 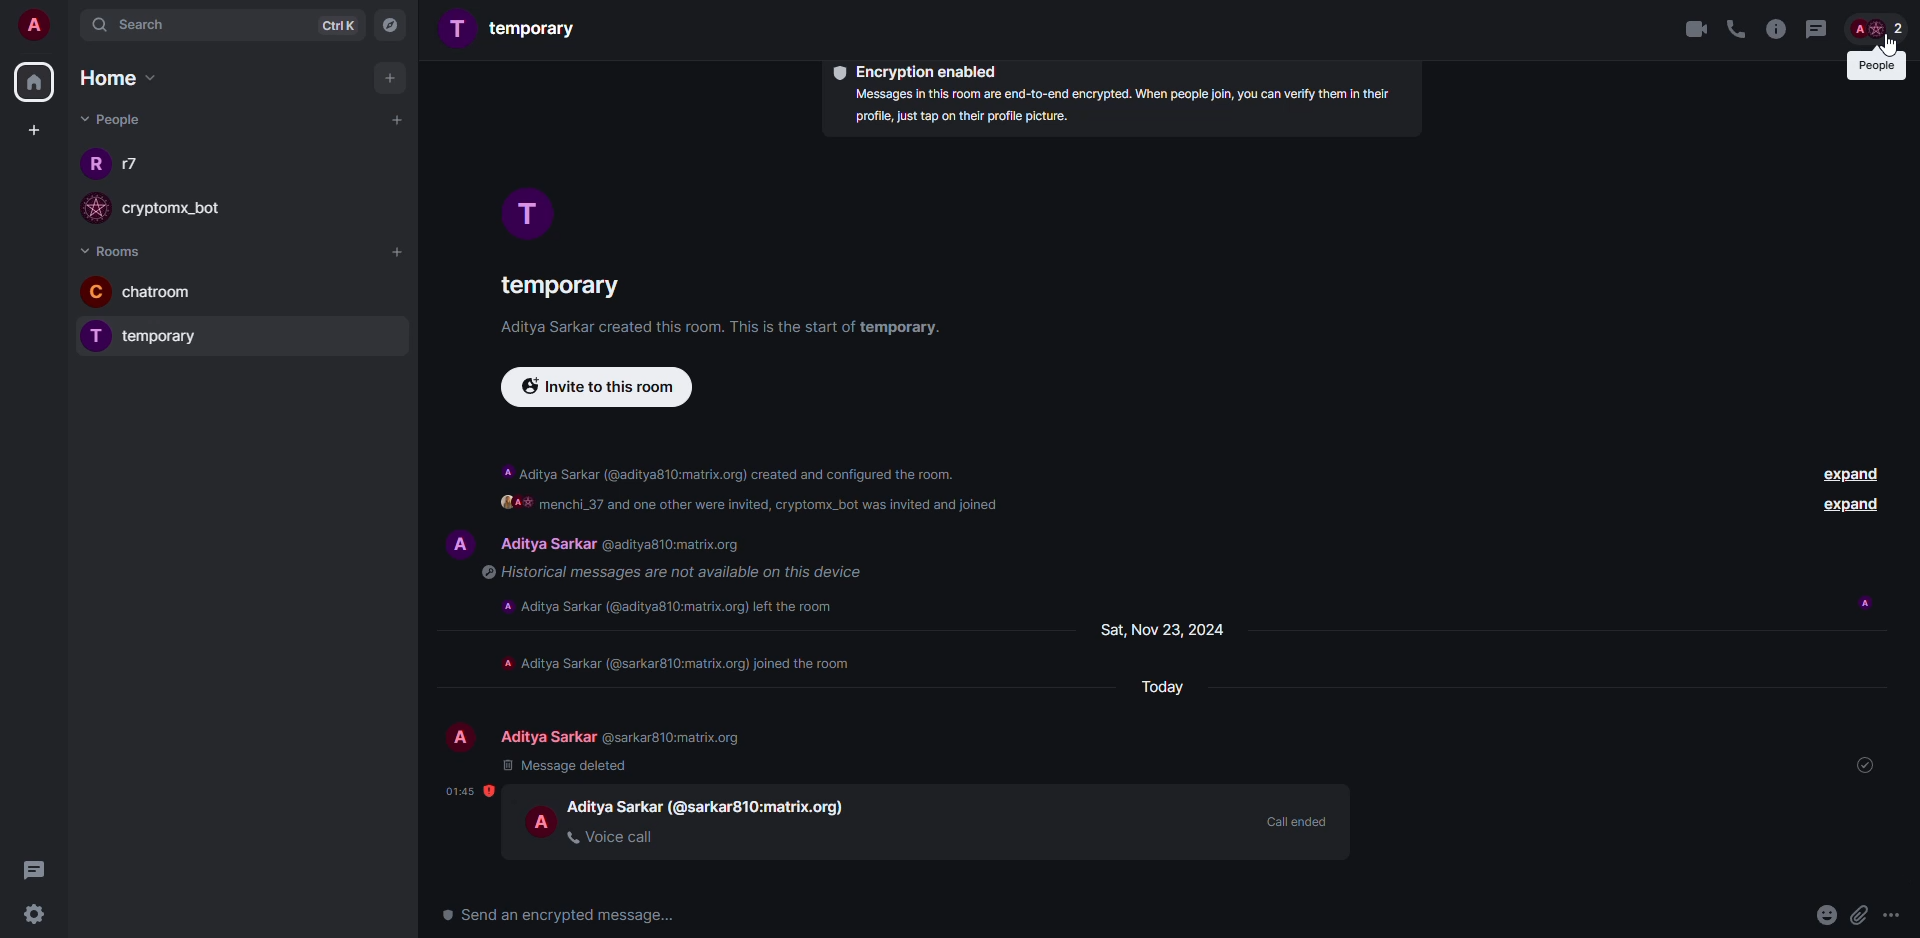 I want to click on emoji, so click(x=1827, y=915).